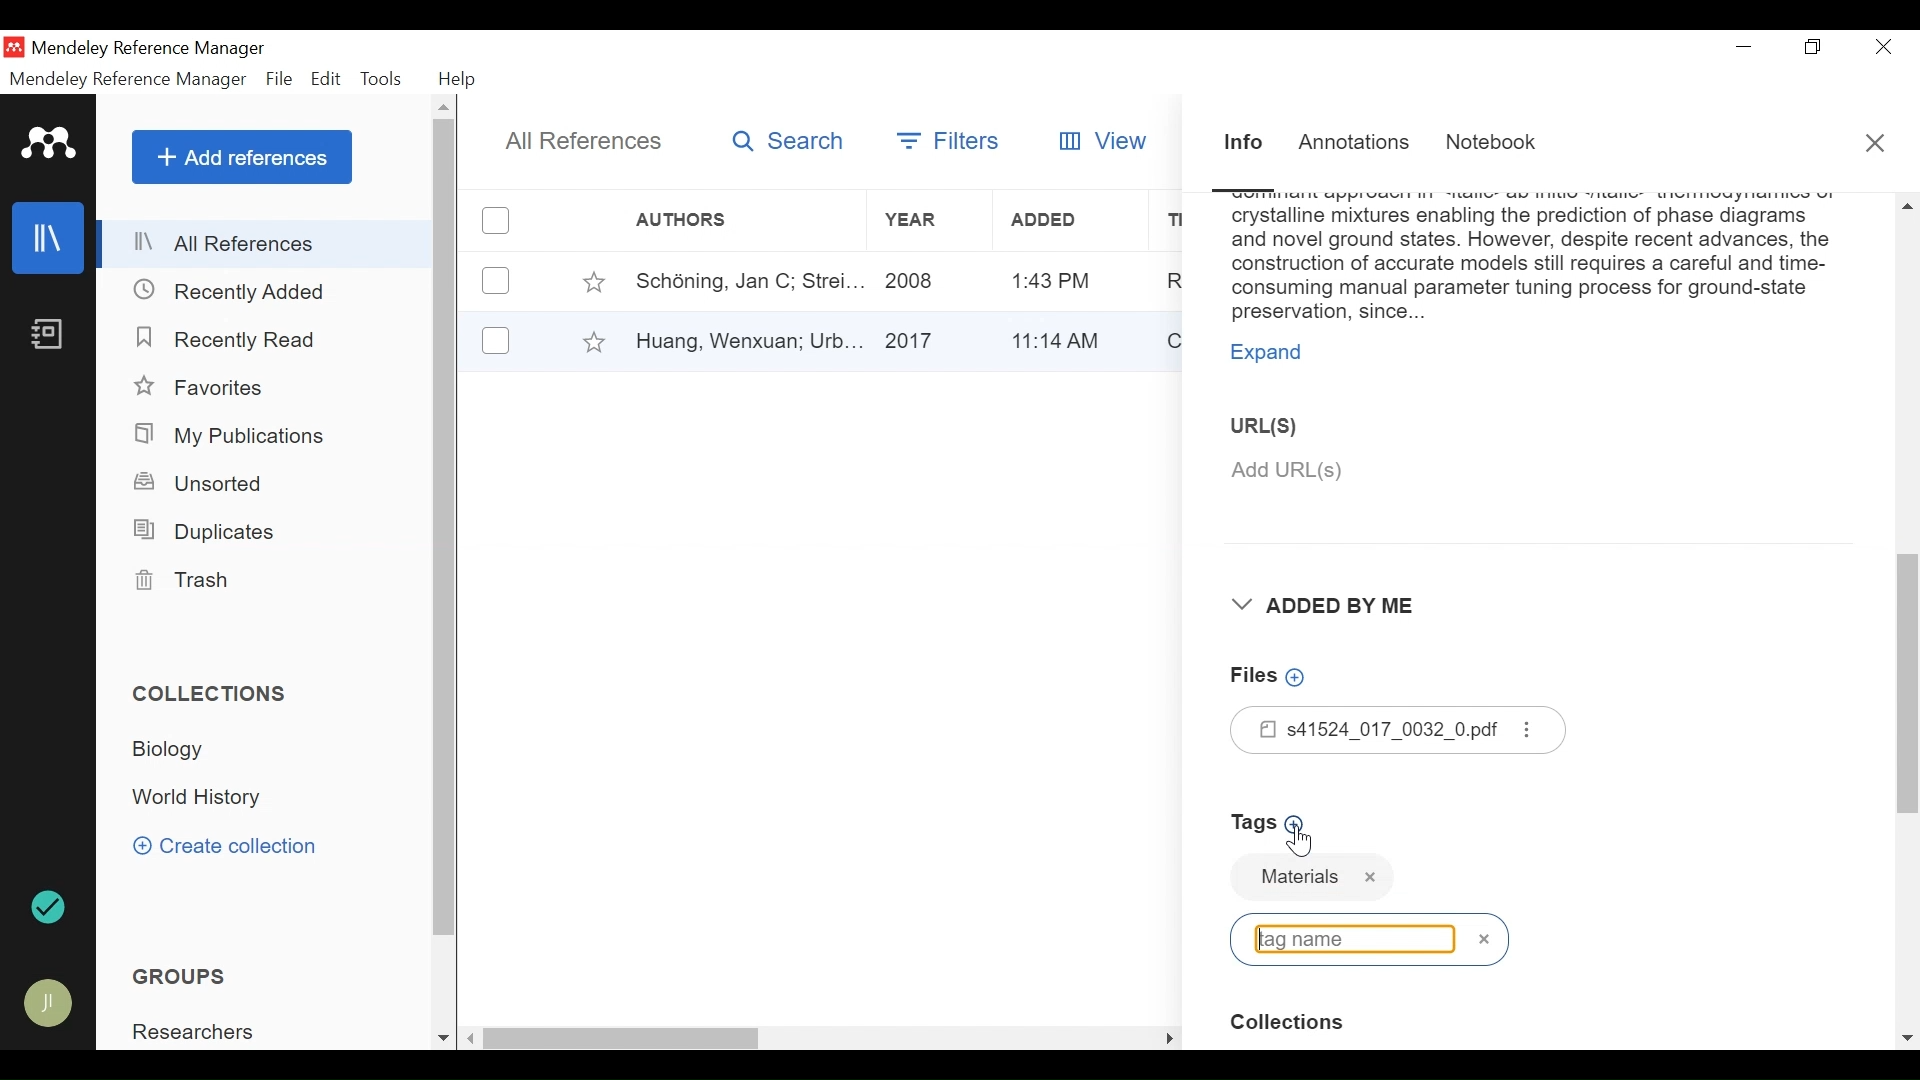  I want to click on Author, so click(746, 339).